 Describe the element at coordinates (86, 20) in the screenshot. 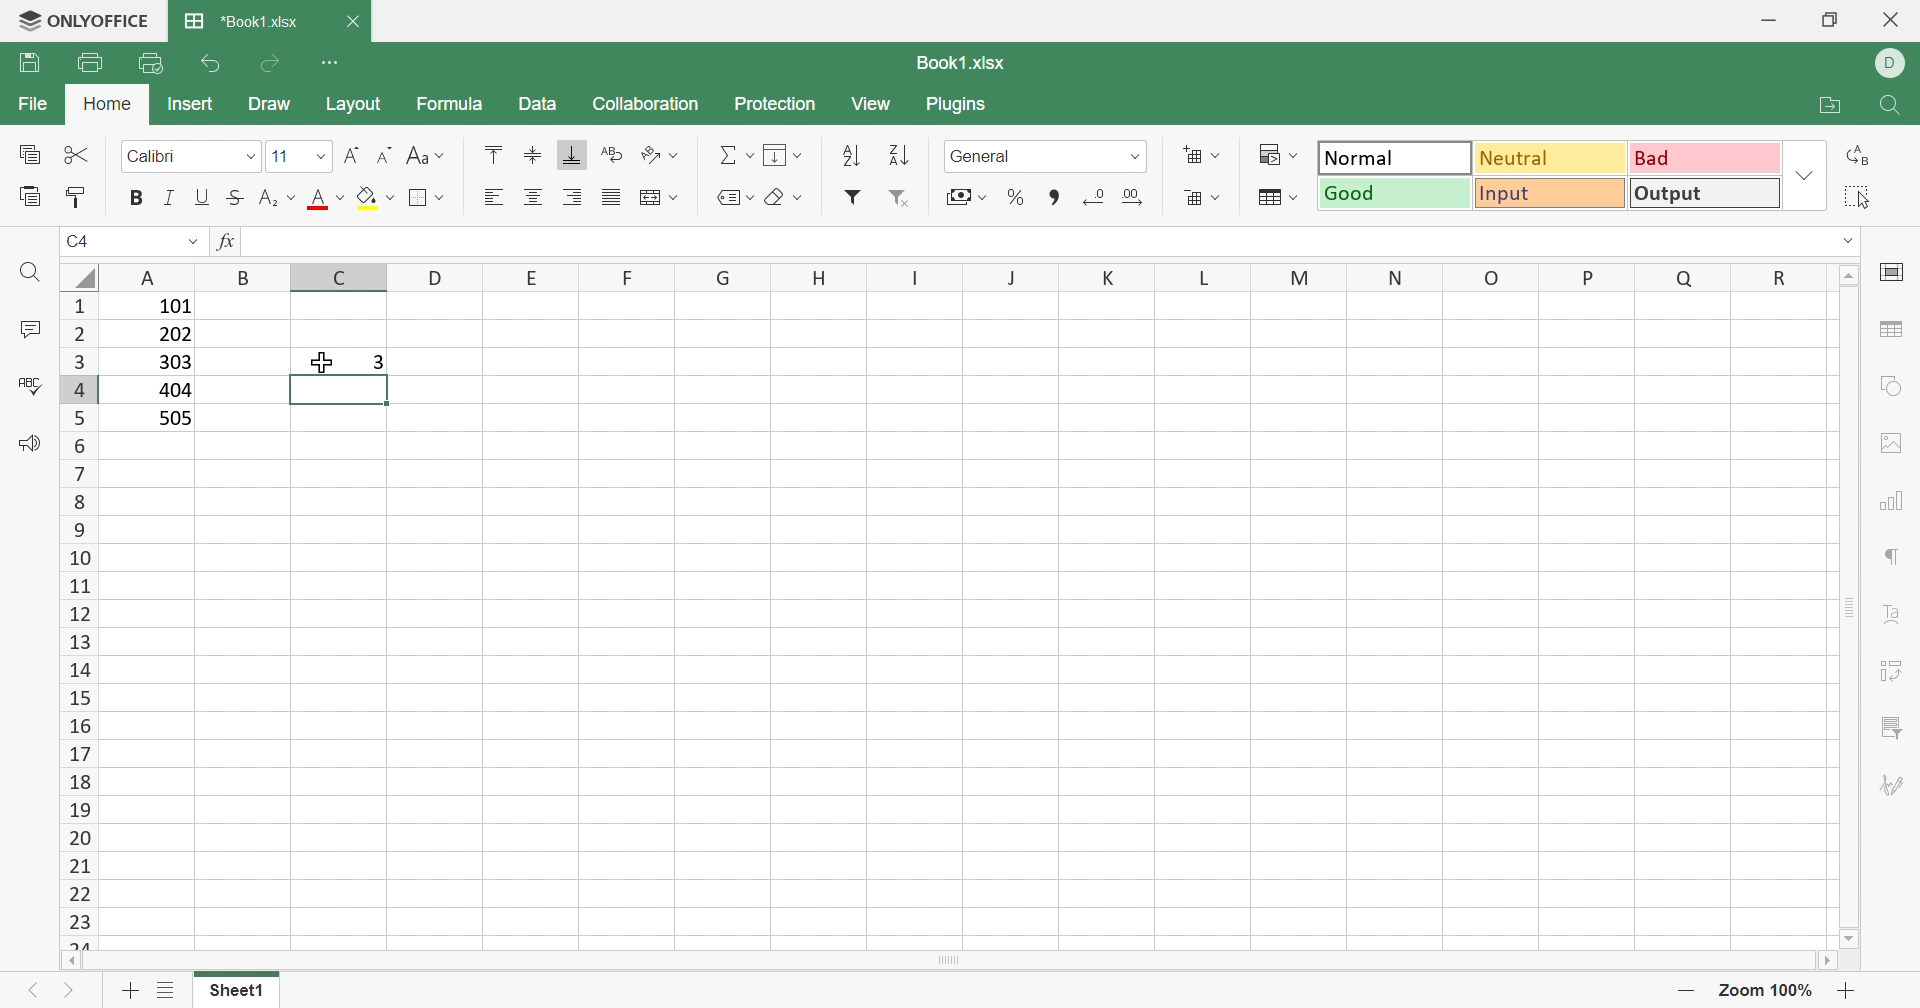

I see `ONLYOFFICE` at that location.